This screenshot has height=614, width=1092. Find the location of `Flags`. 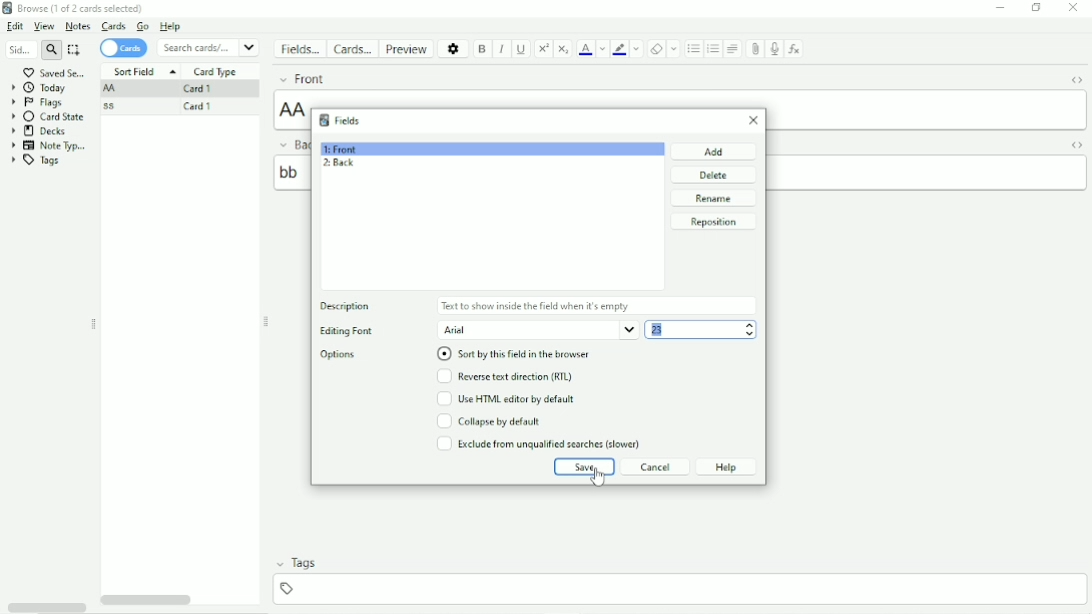

Flags is located at coordinates (39, 102).